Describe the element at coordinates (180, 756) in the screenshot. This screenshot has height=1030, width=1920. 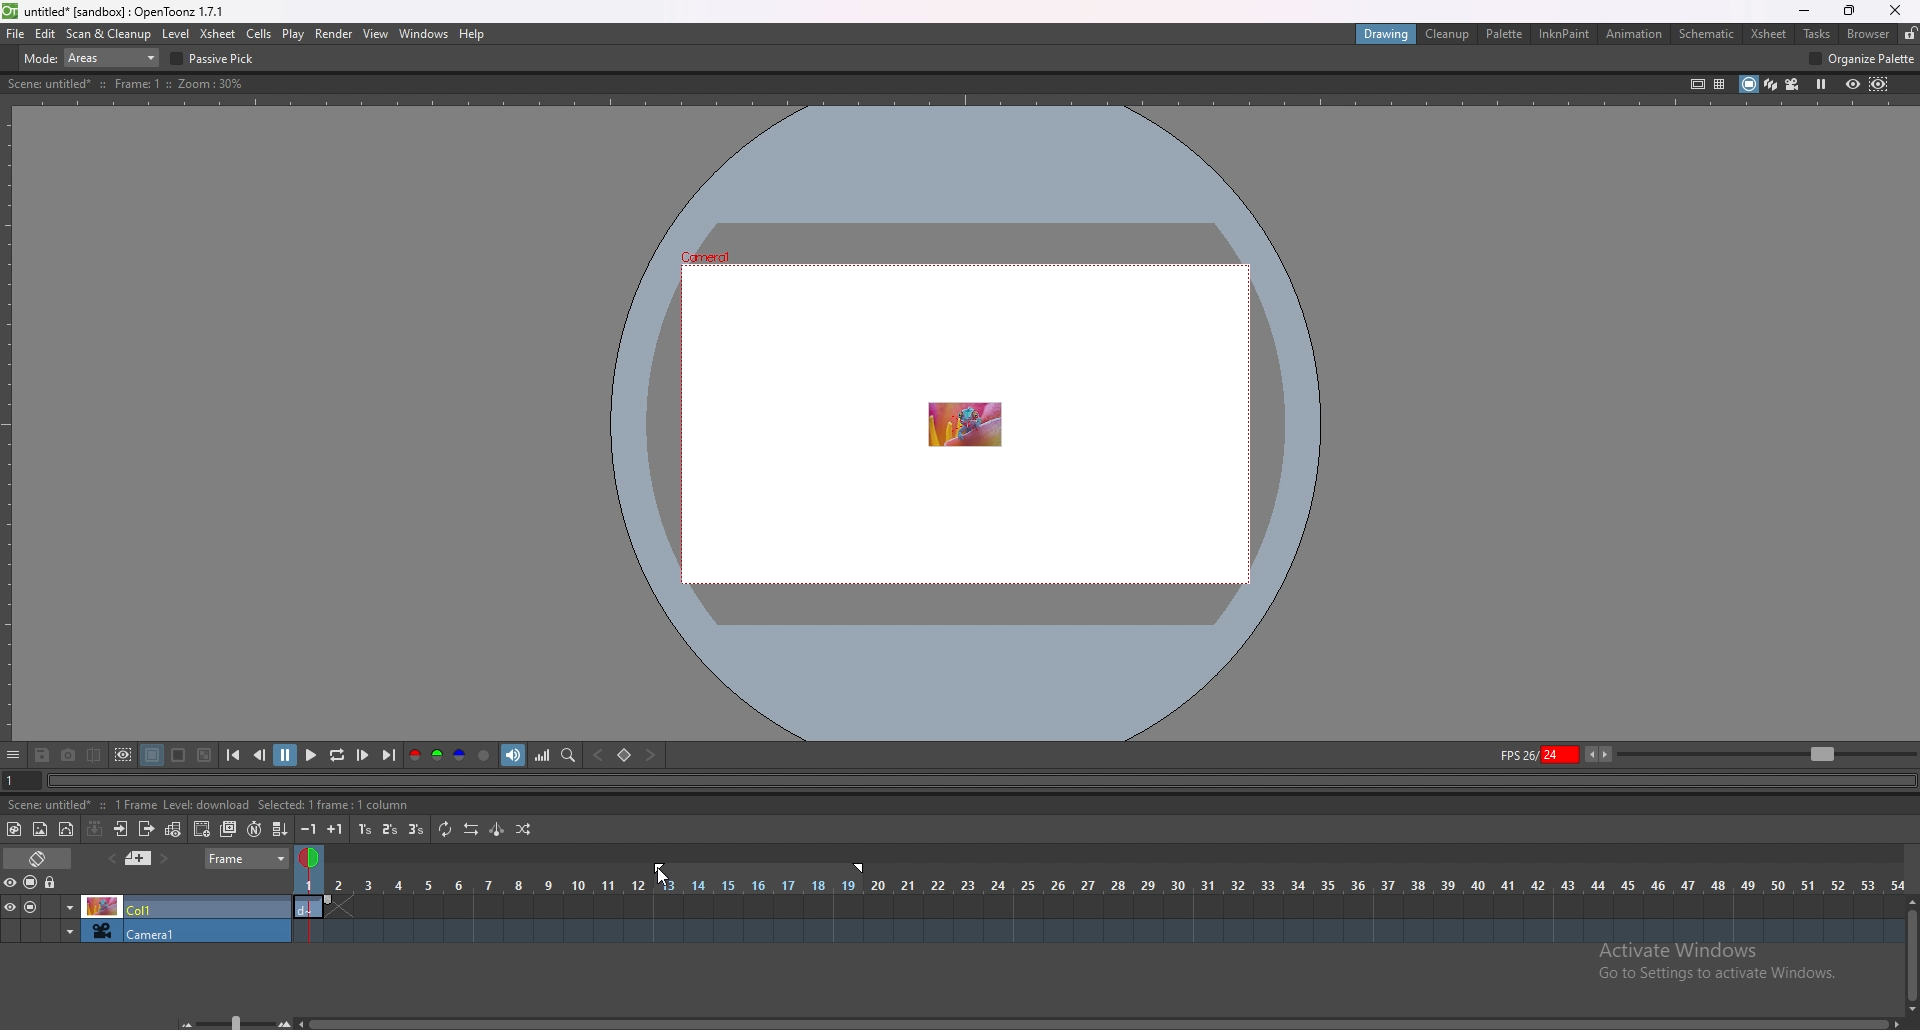
I see `white background` at that location.